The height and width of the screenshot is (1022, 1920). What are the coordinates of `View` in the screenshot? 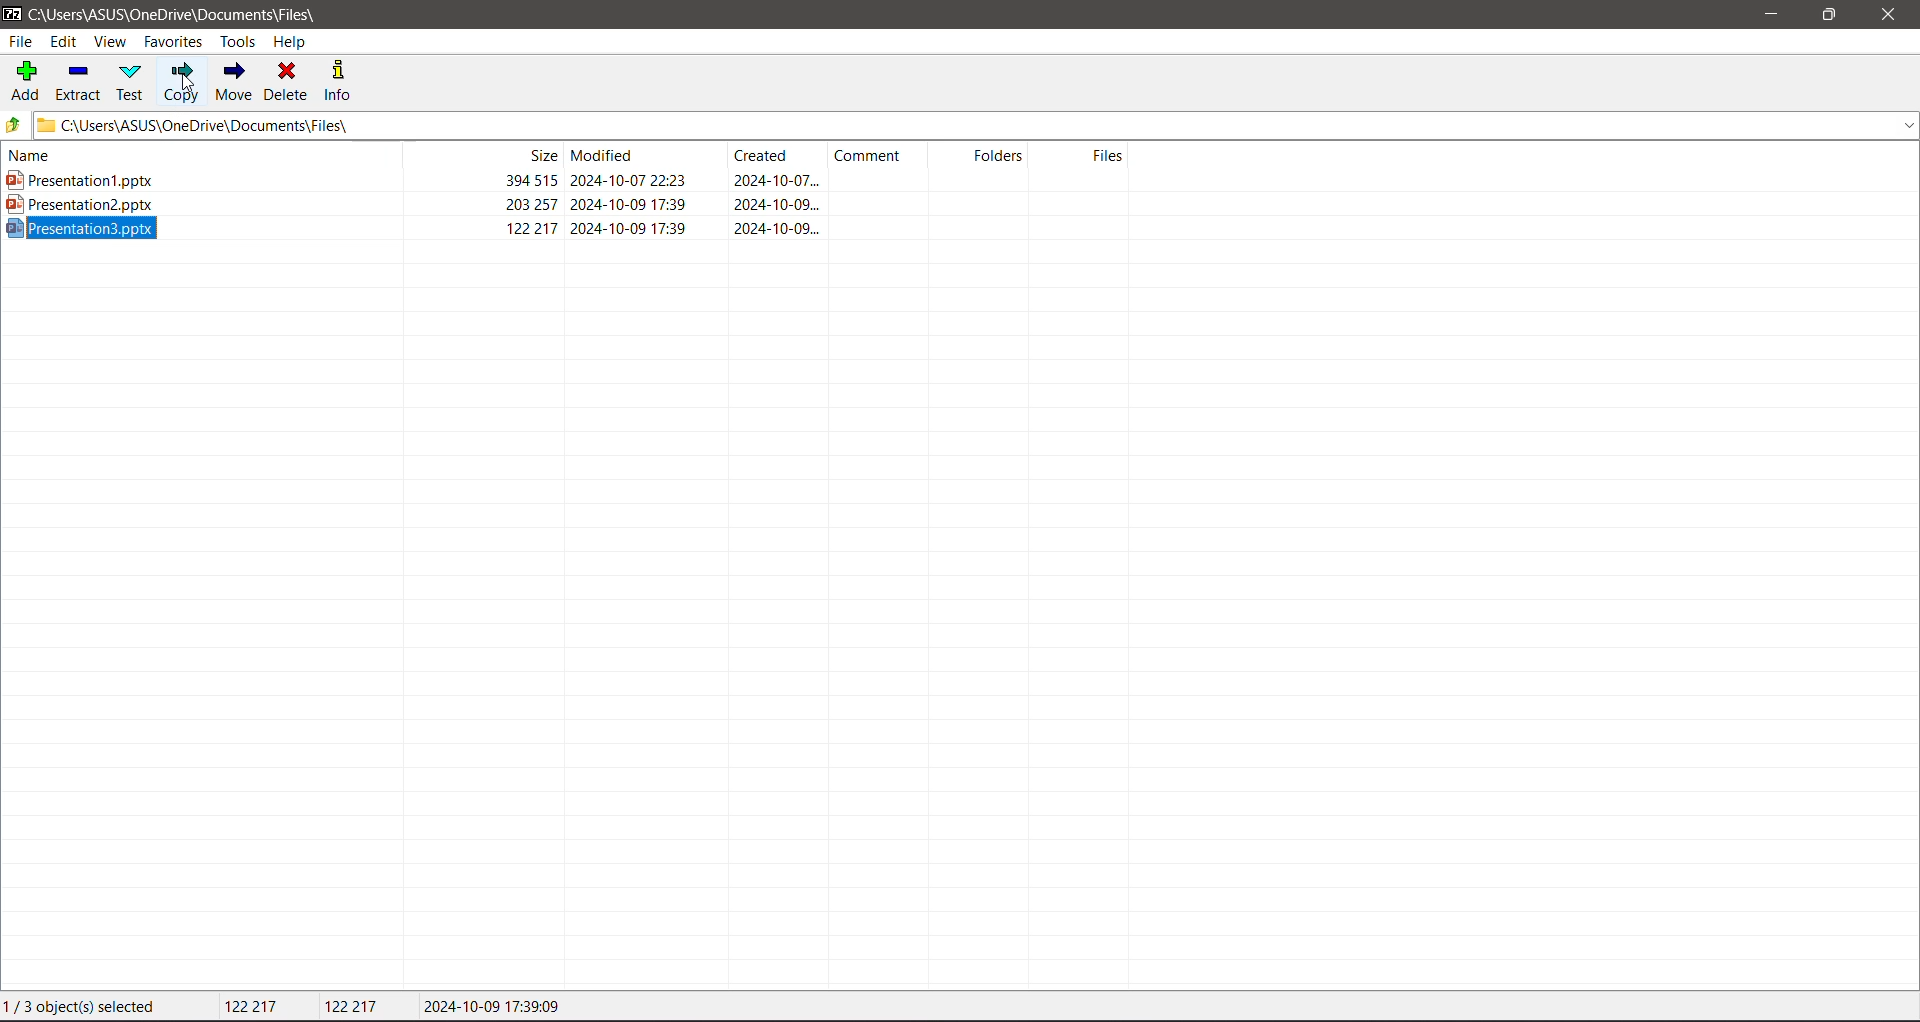 It's located at (109, 42).